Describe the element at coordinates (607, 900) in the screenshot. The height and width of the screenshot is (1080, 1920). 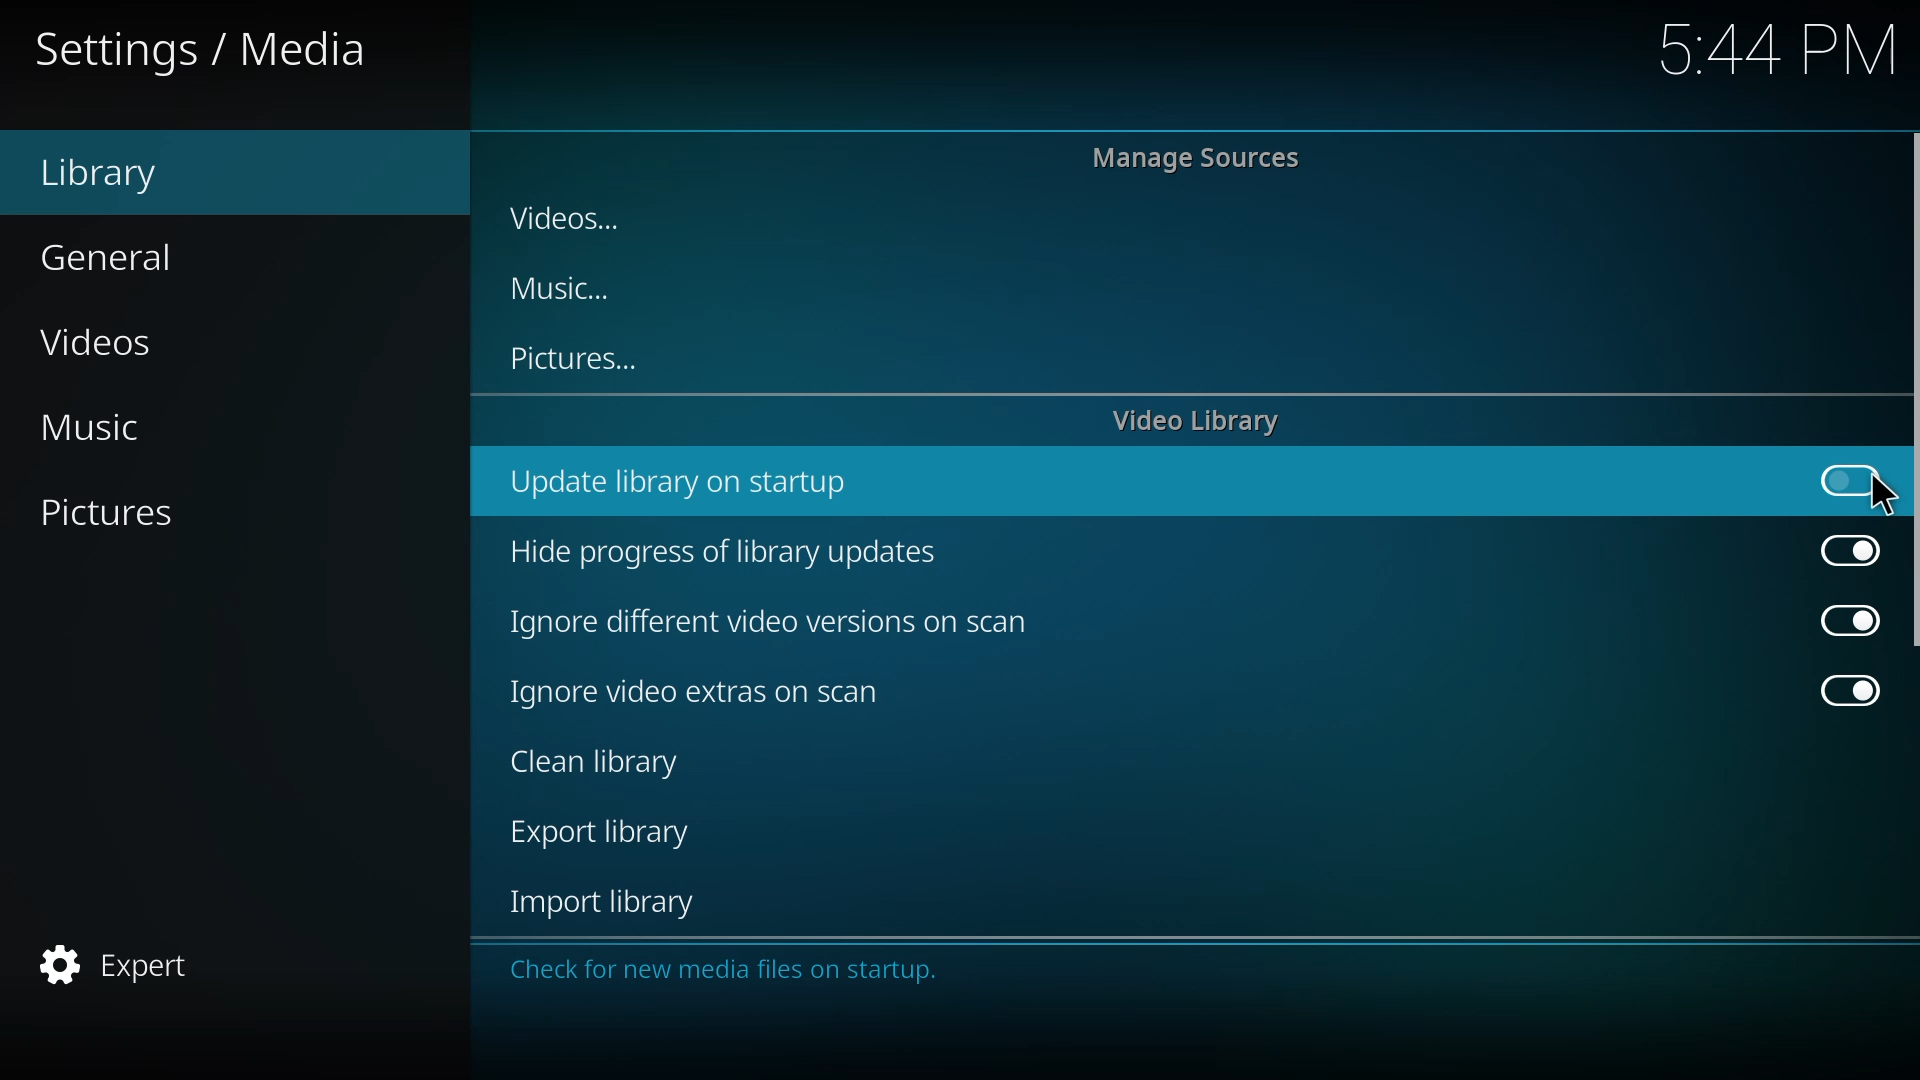
I see `import library` at that location.